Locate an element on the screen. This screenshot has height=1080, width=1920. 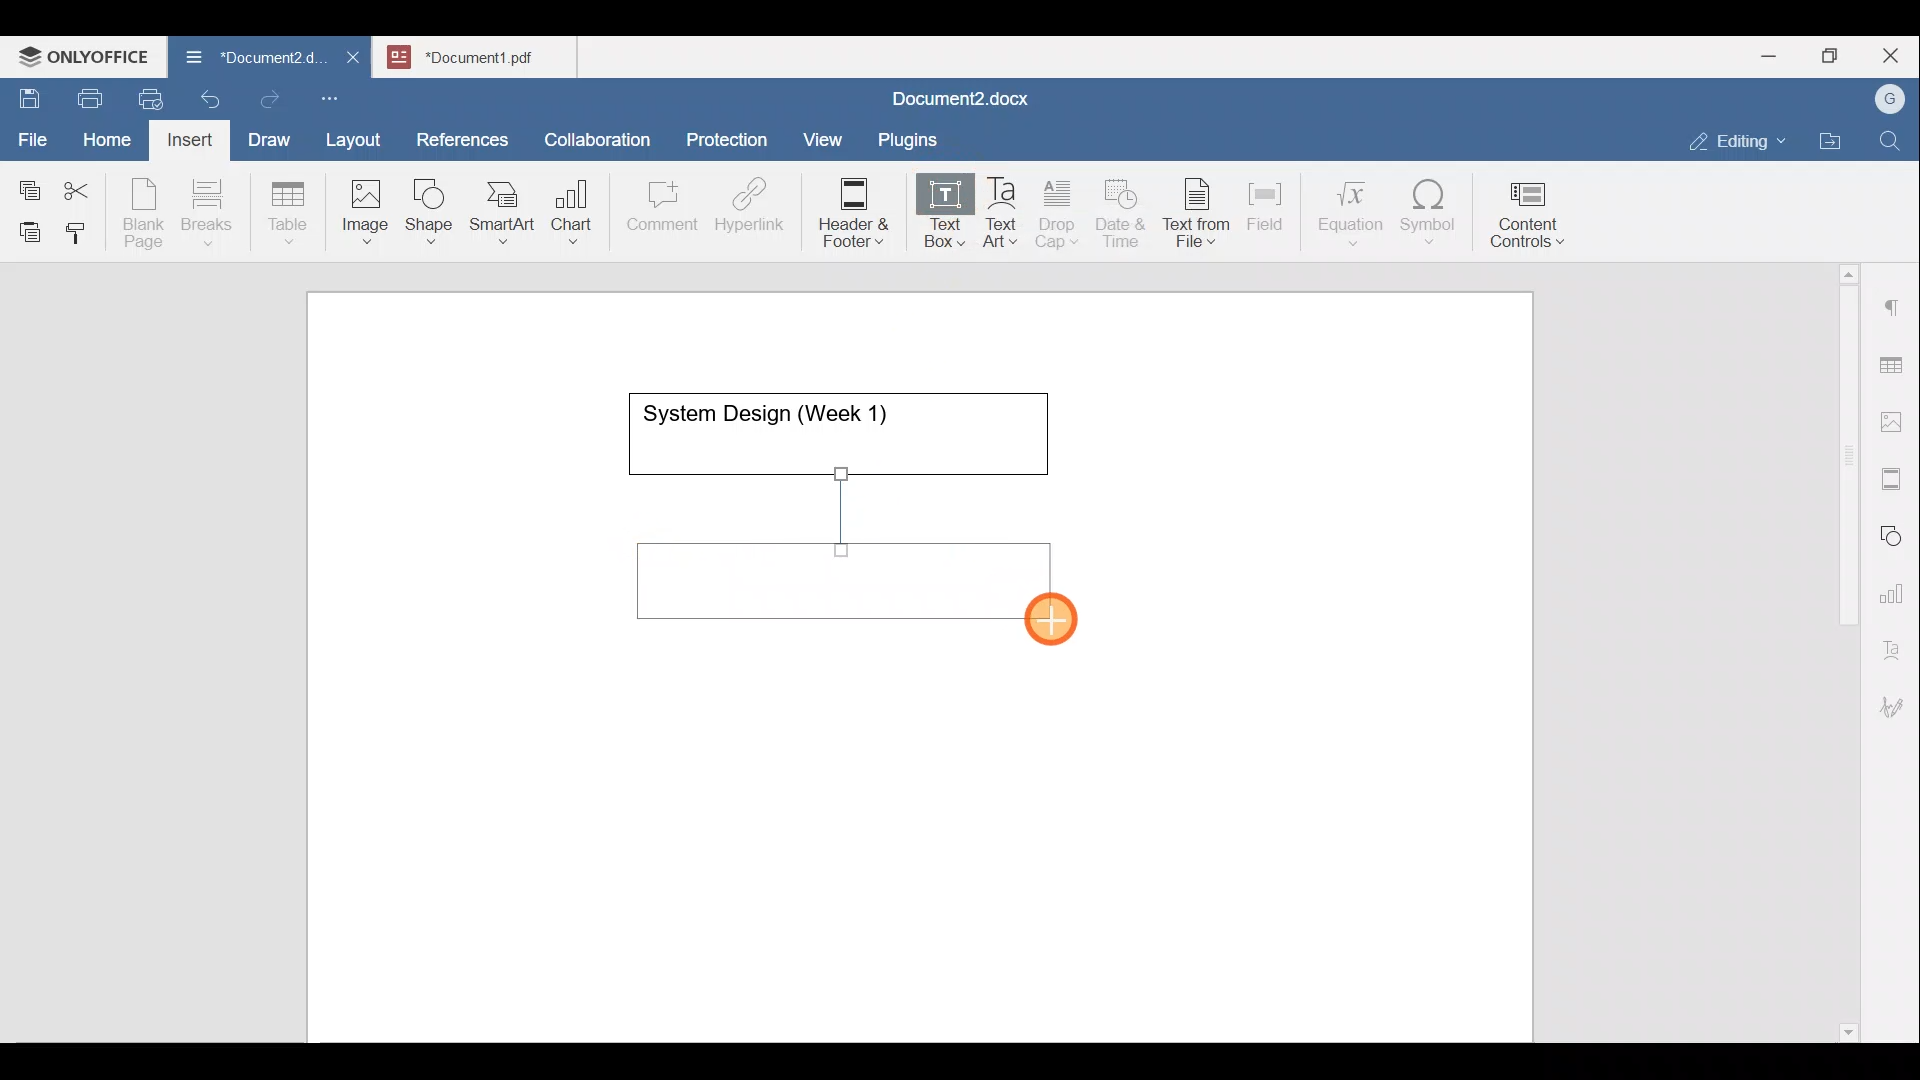
View is located at coordinates (824, 133).